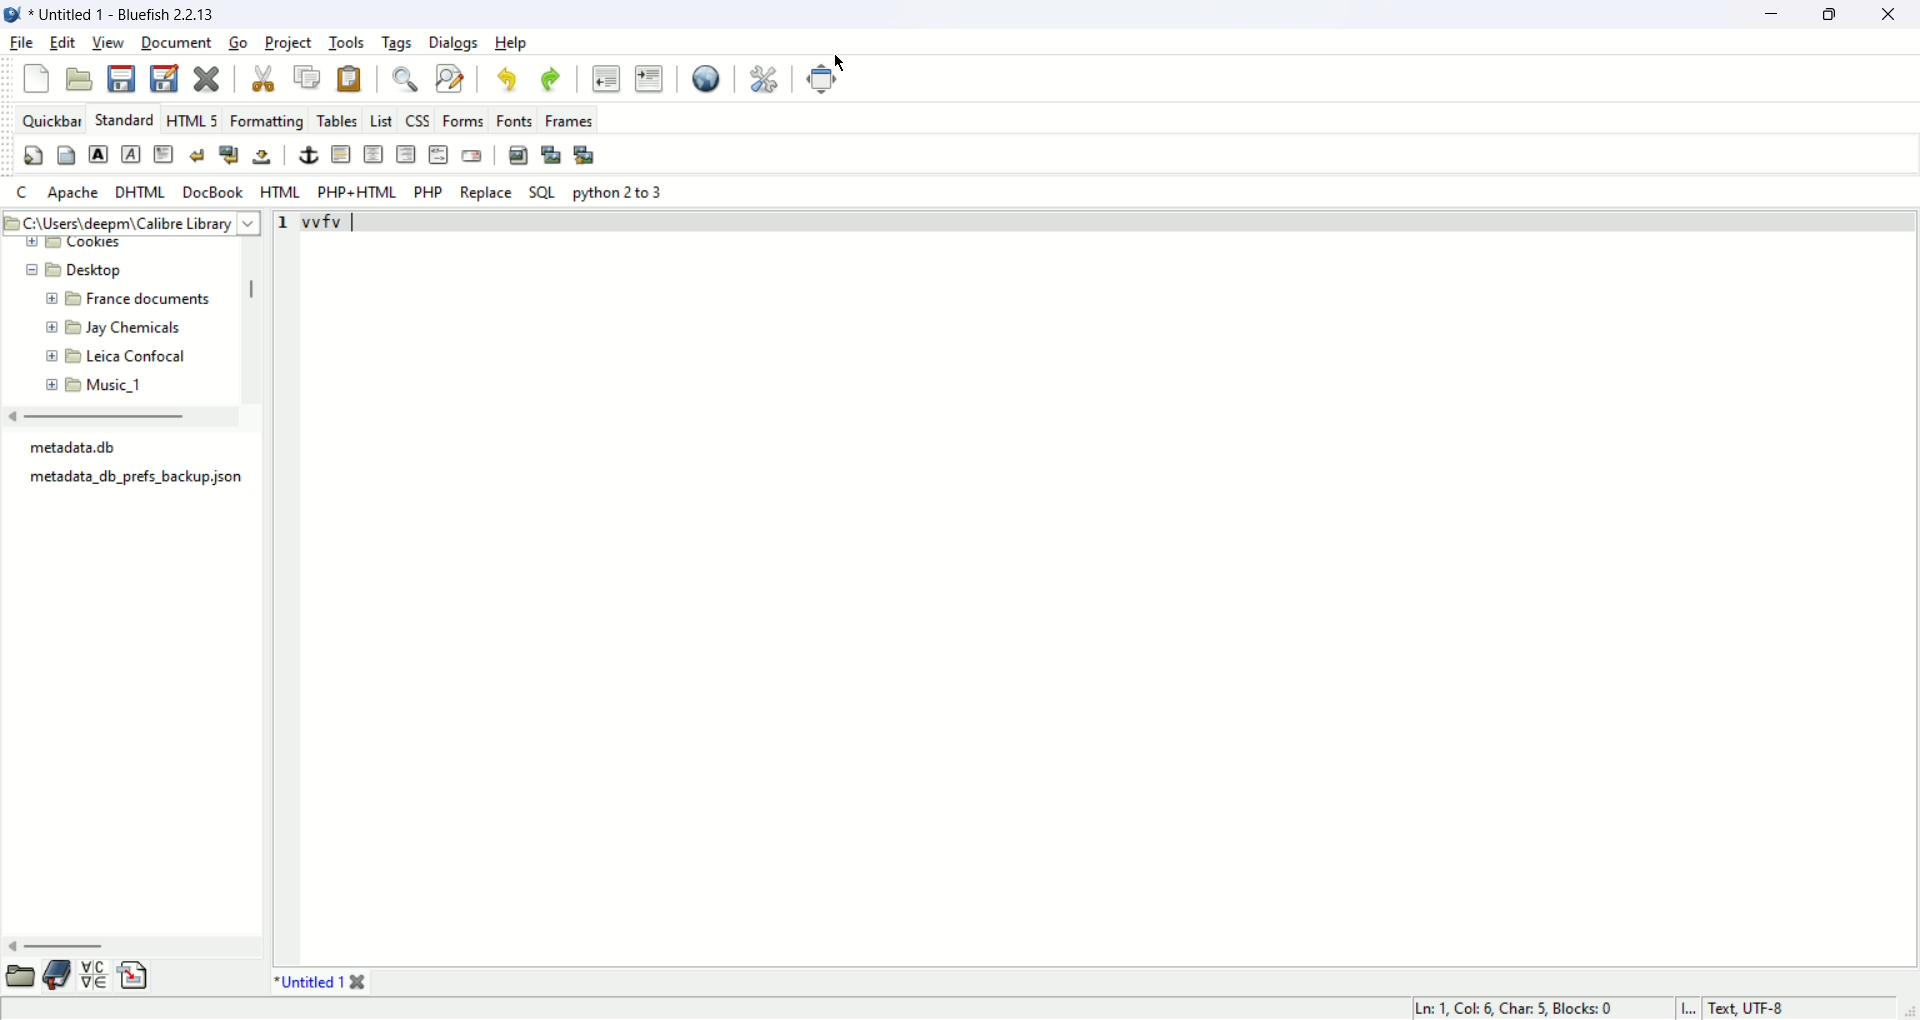  What do you see at coordinates (840, 61) in the screenshot?
I see `cursor` at bounding box center [840, 61].